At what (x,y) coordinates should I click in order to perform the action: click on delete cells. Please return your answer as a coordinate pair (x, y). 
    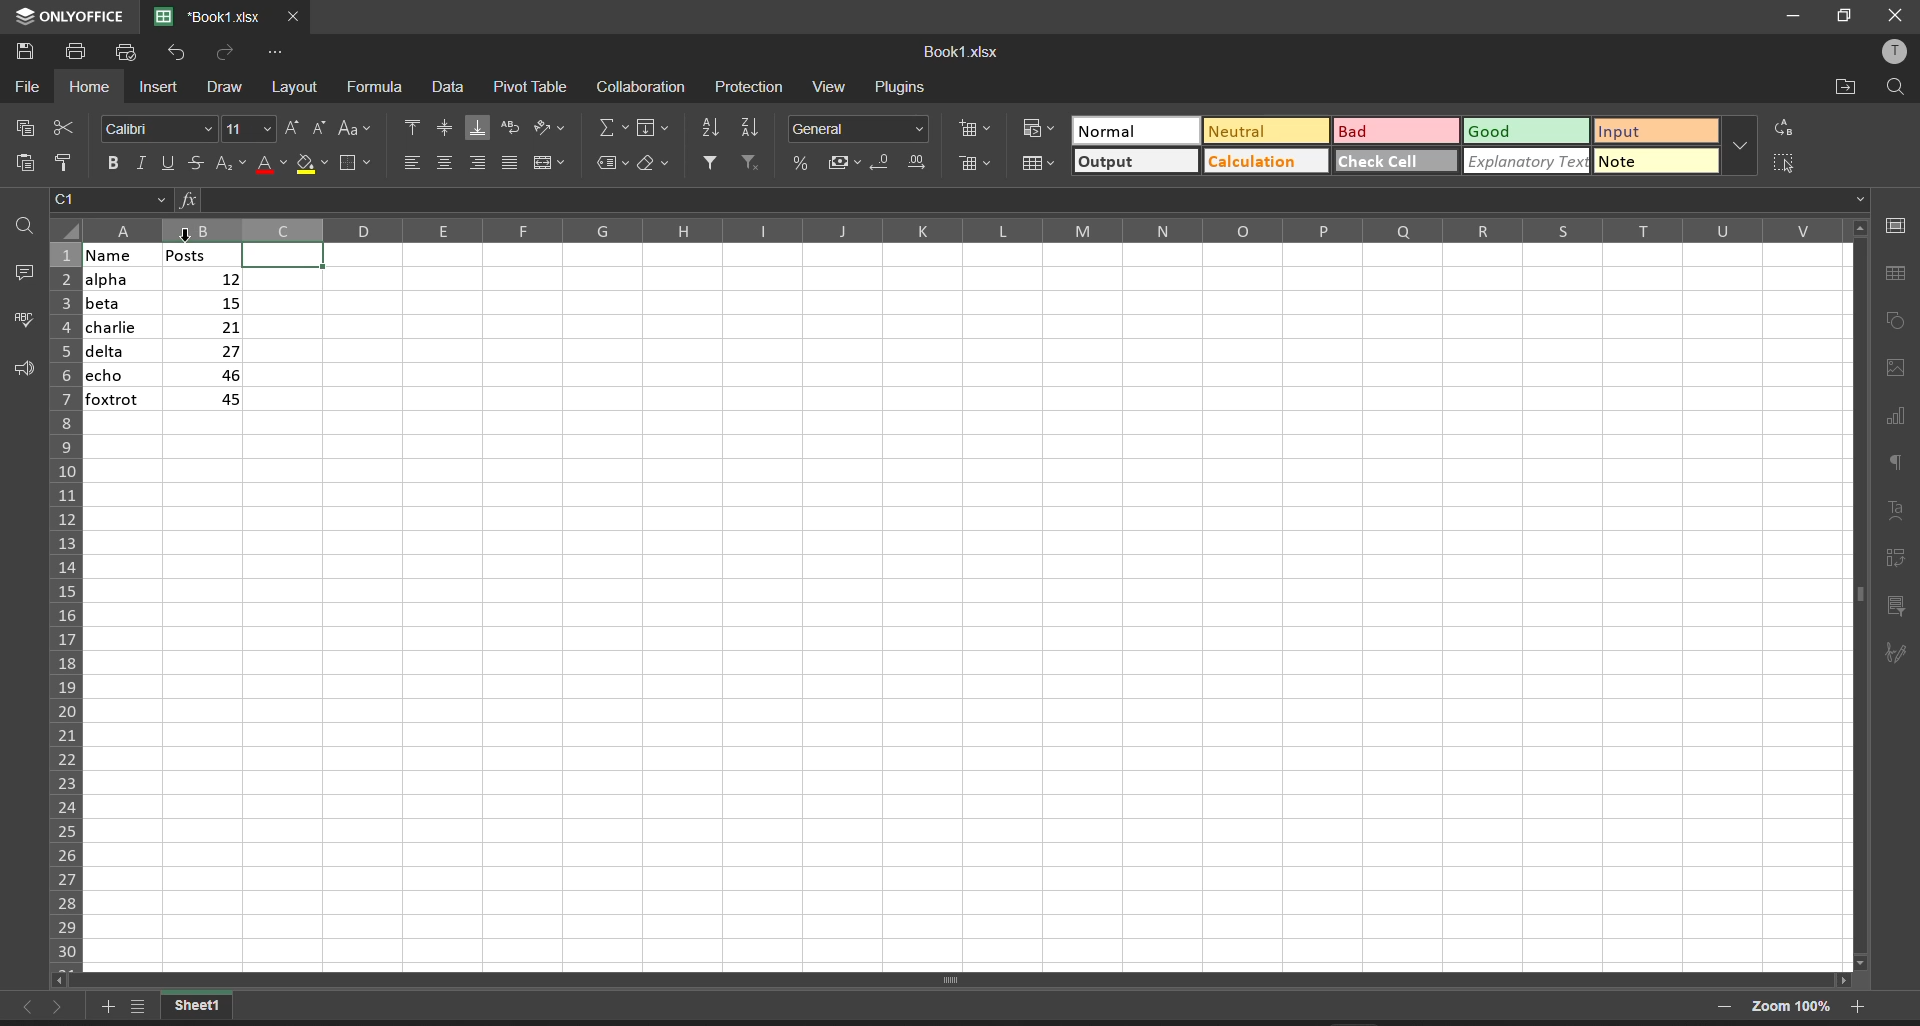
    Looking at the image, I should click on (978, 164).